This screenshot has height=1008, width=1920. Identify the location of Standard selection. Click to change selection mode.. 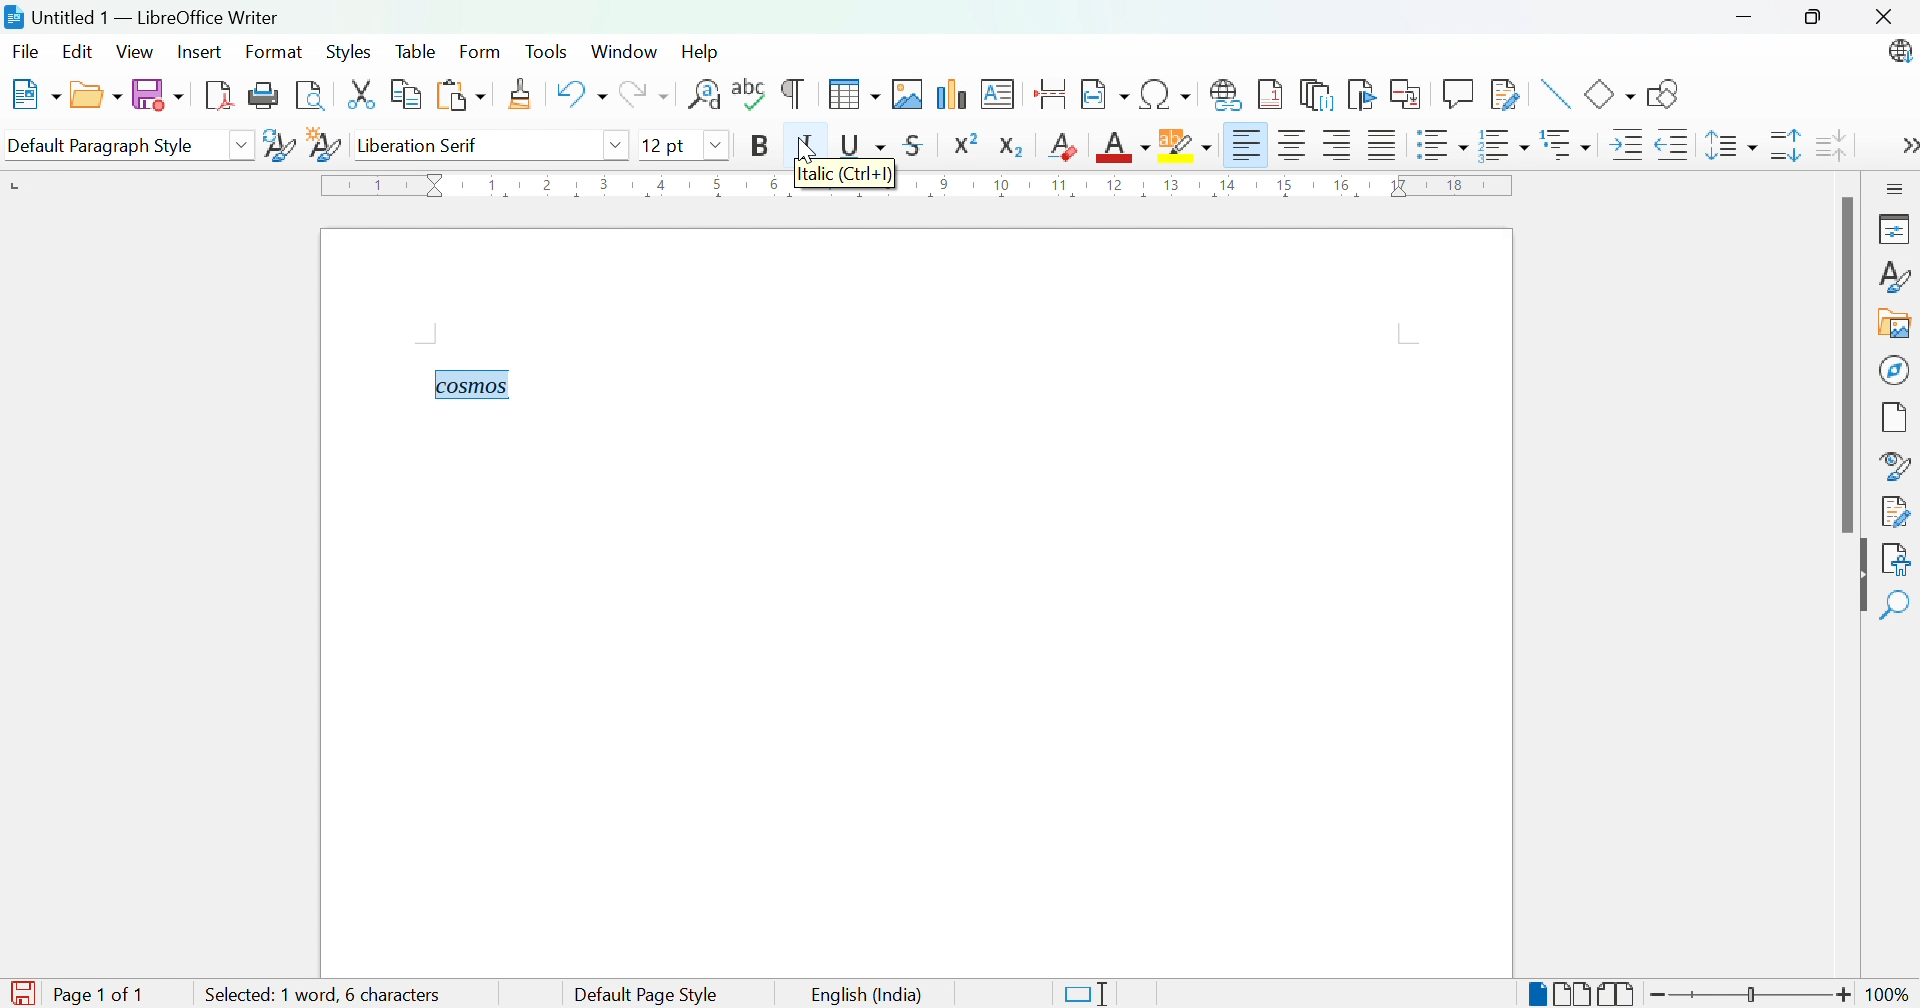
(1087, 994).